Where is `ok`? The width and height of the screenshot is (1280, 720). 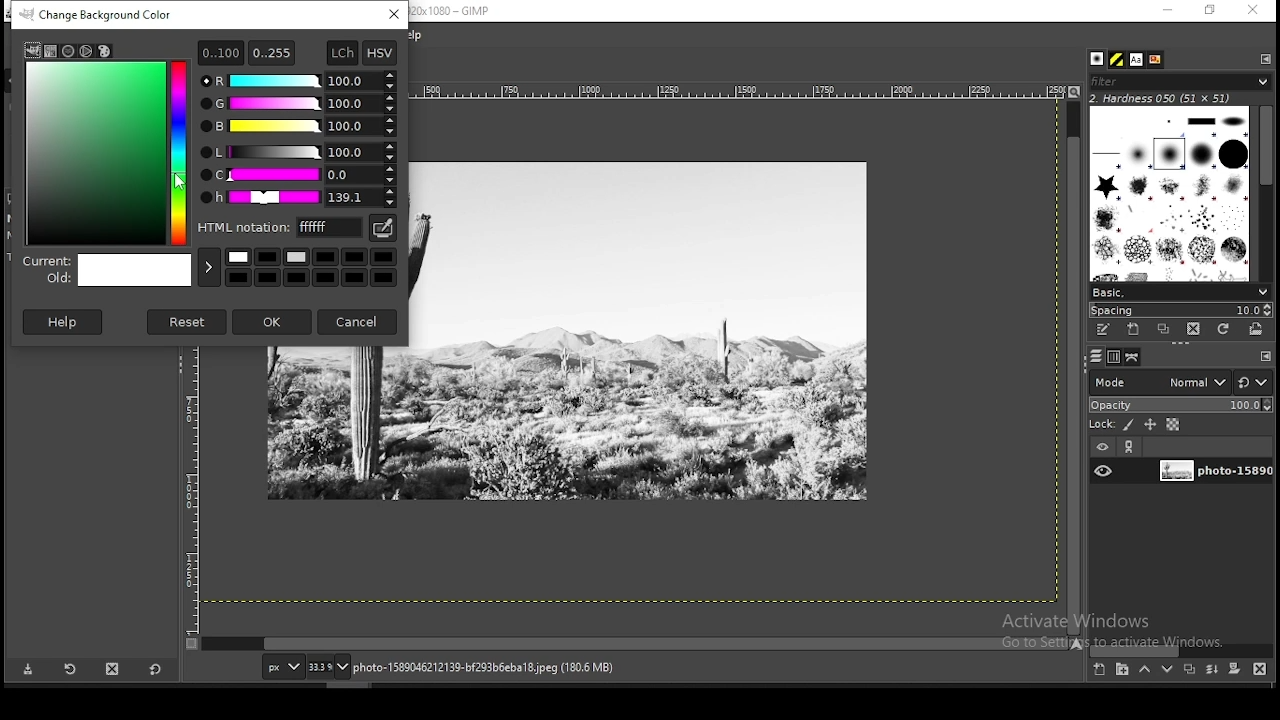
ok is located at coordinates (273, 322).